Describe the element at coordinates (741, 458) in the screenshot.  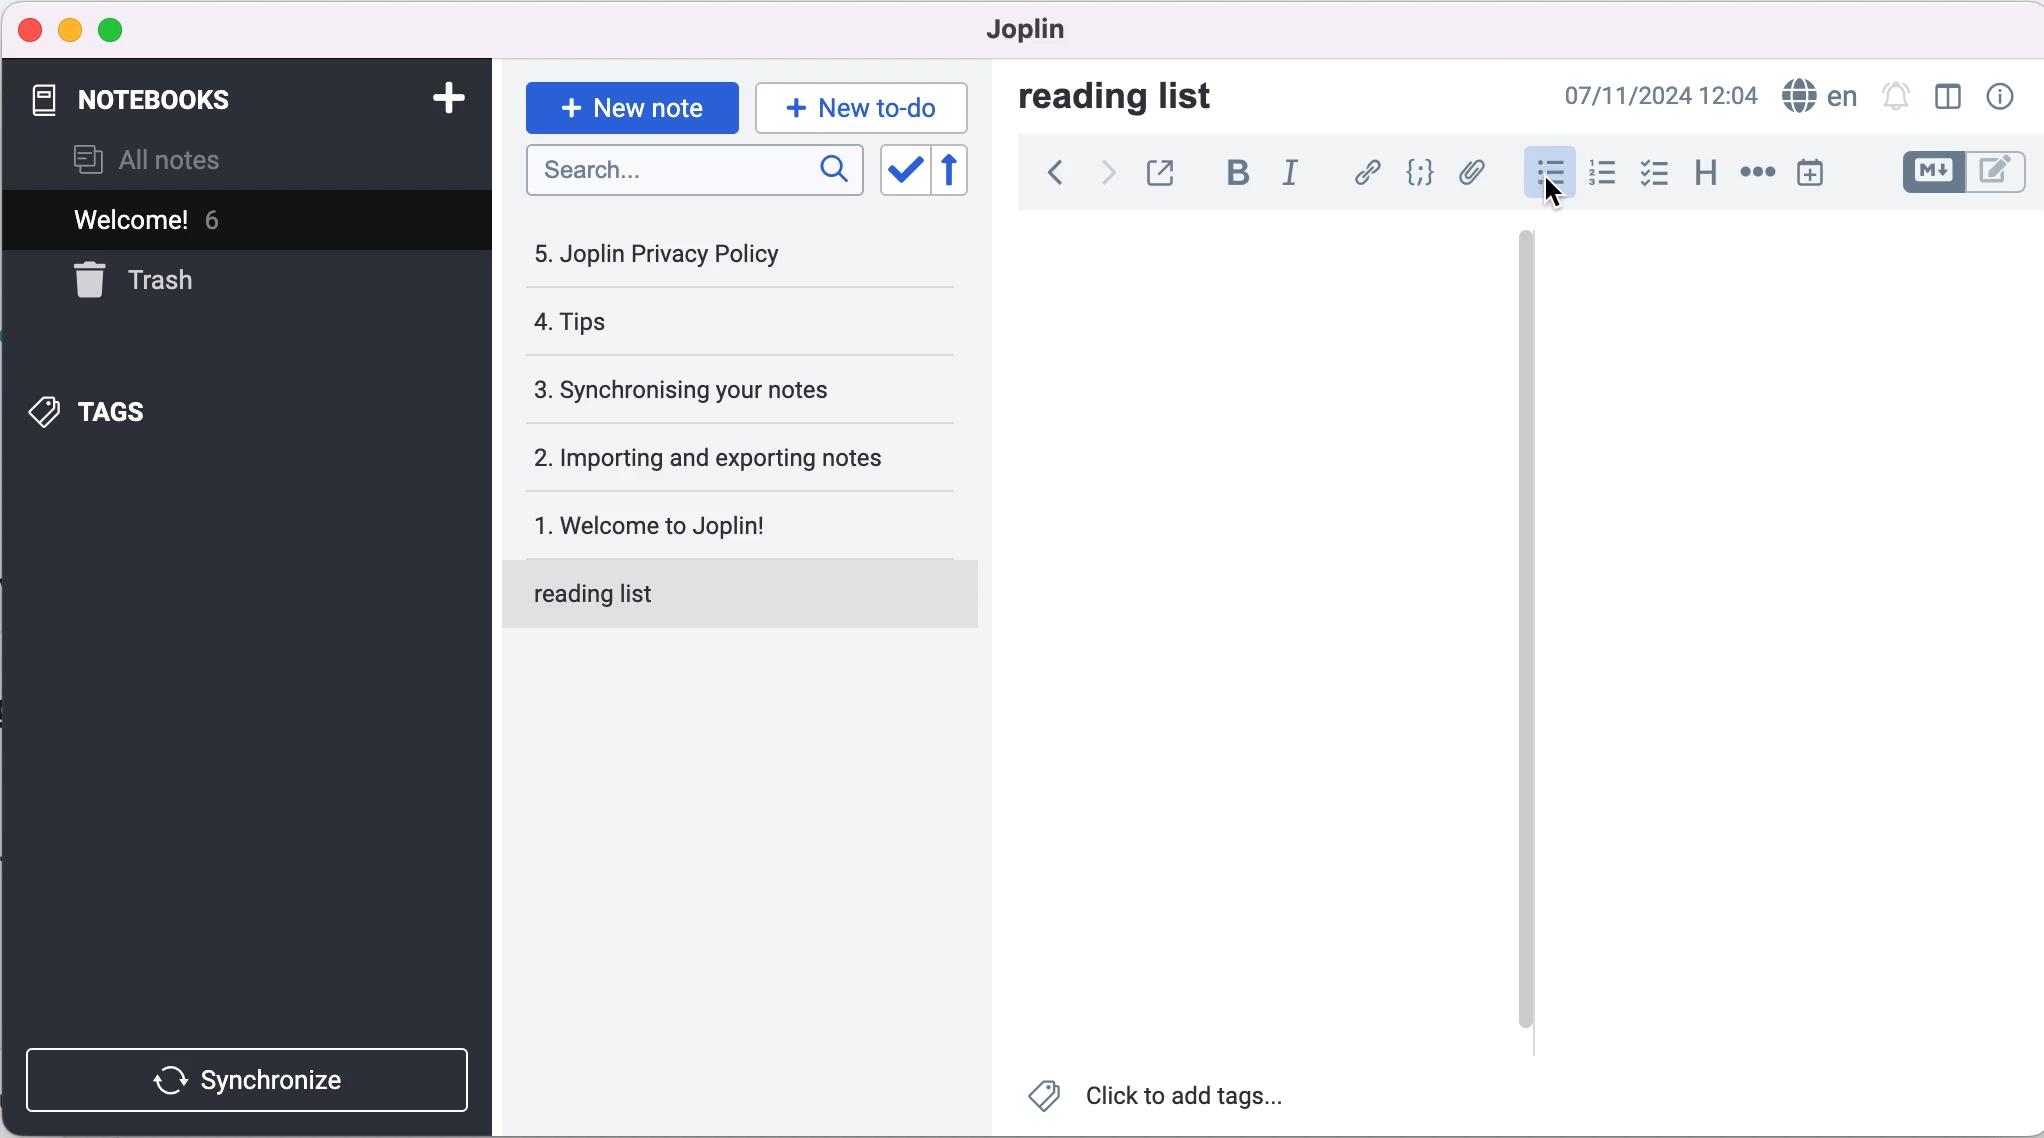
I see `importing and exporting notes` at that location.